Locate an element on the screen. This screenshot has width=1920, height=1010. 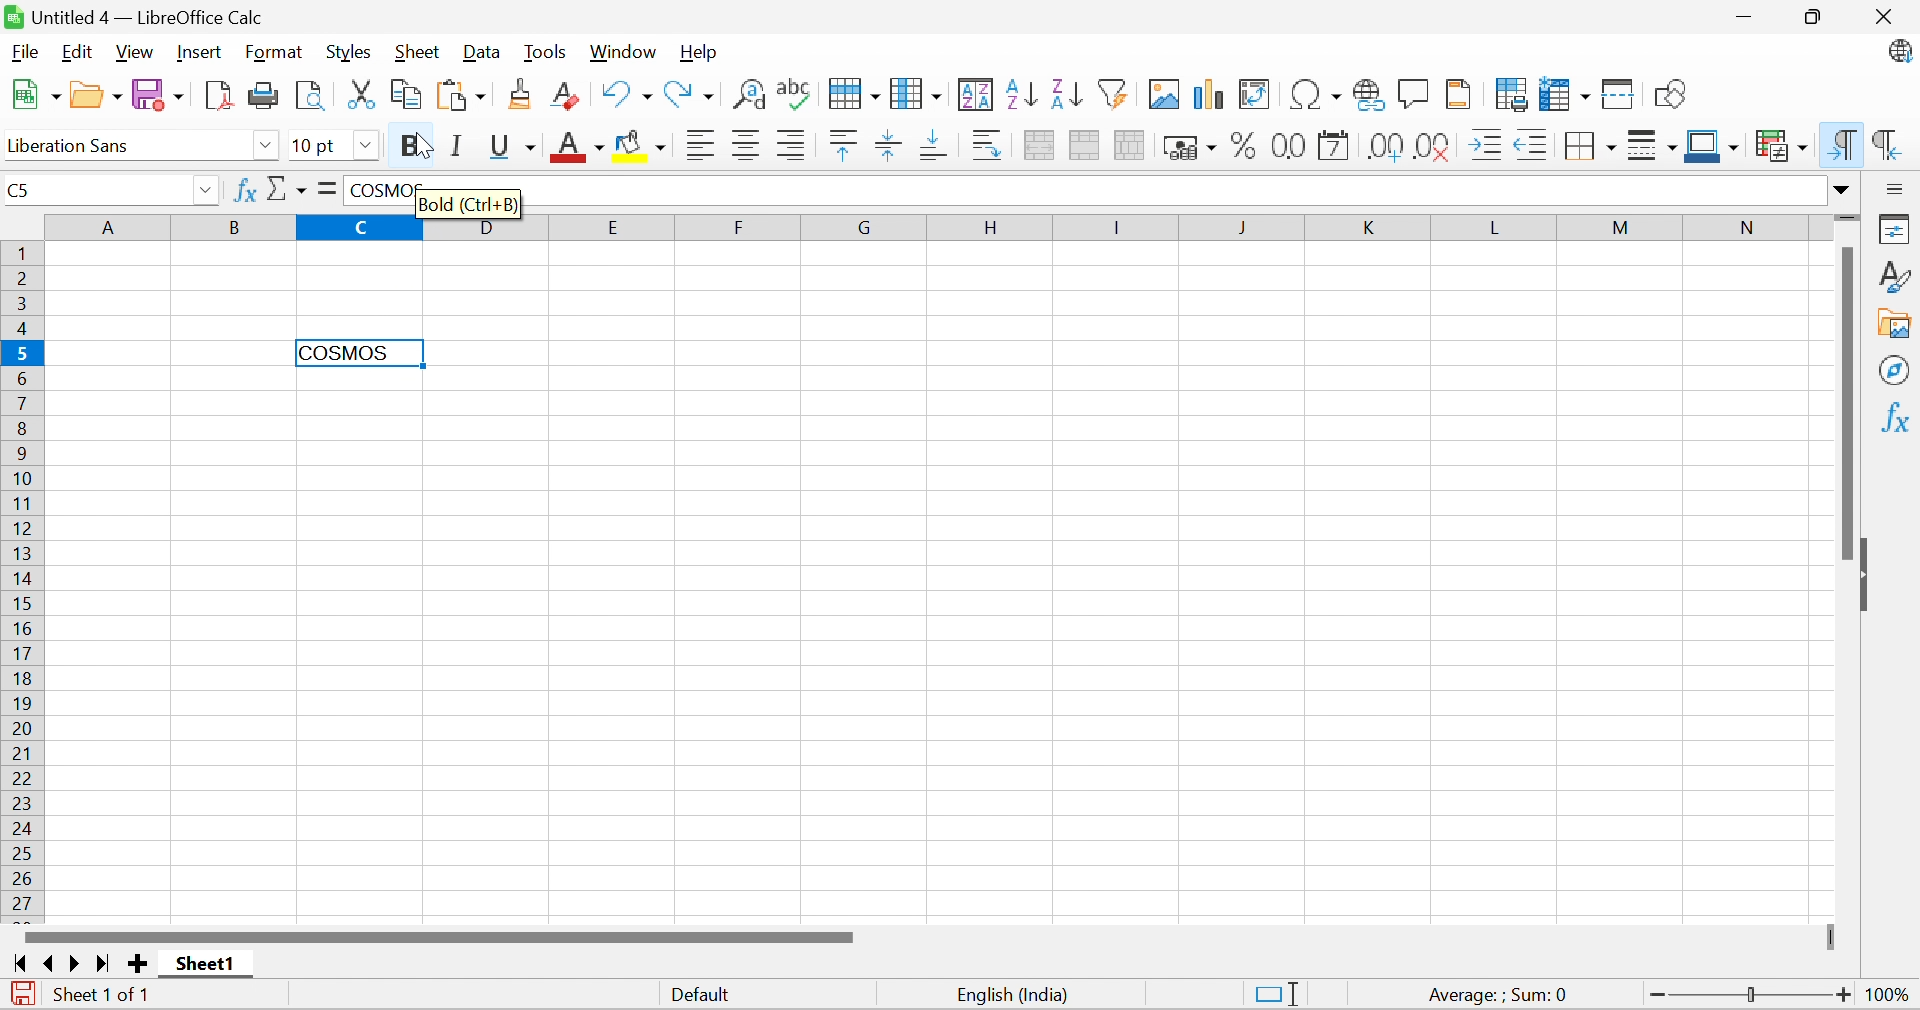
Print is located at coordinates (265, 95).